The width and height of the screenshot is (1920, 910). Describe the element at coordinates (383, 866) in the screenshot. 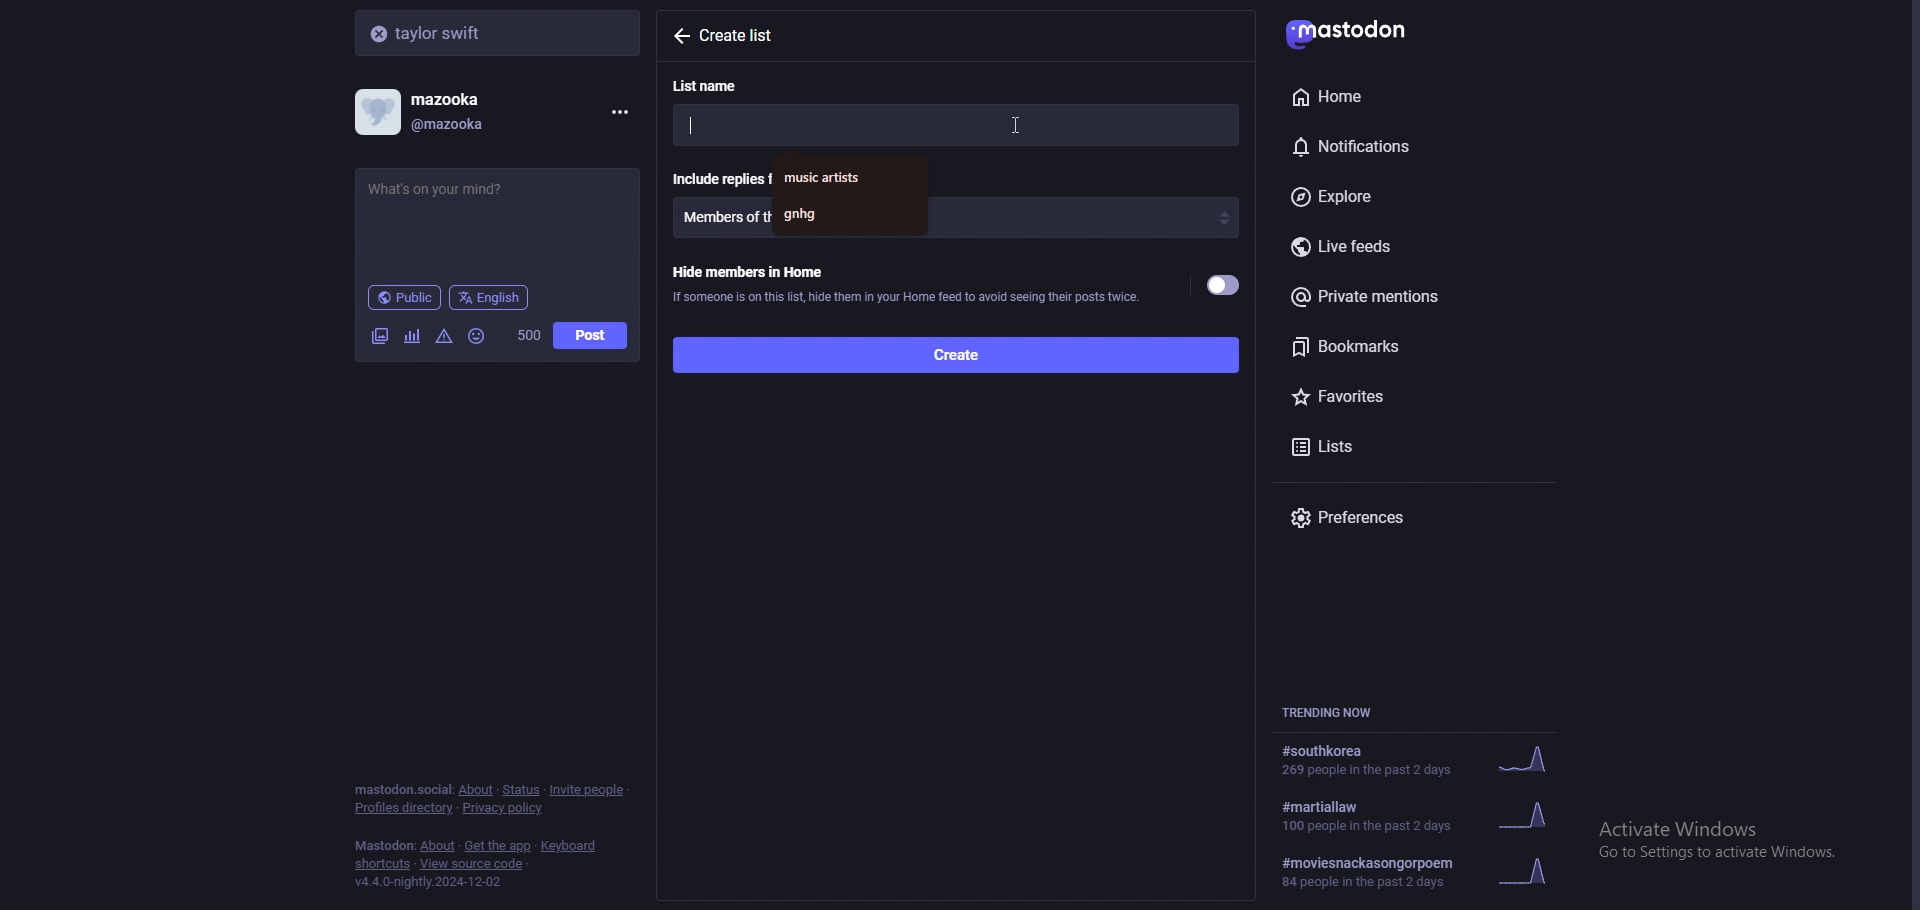

I see `shortcuts` at that location.